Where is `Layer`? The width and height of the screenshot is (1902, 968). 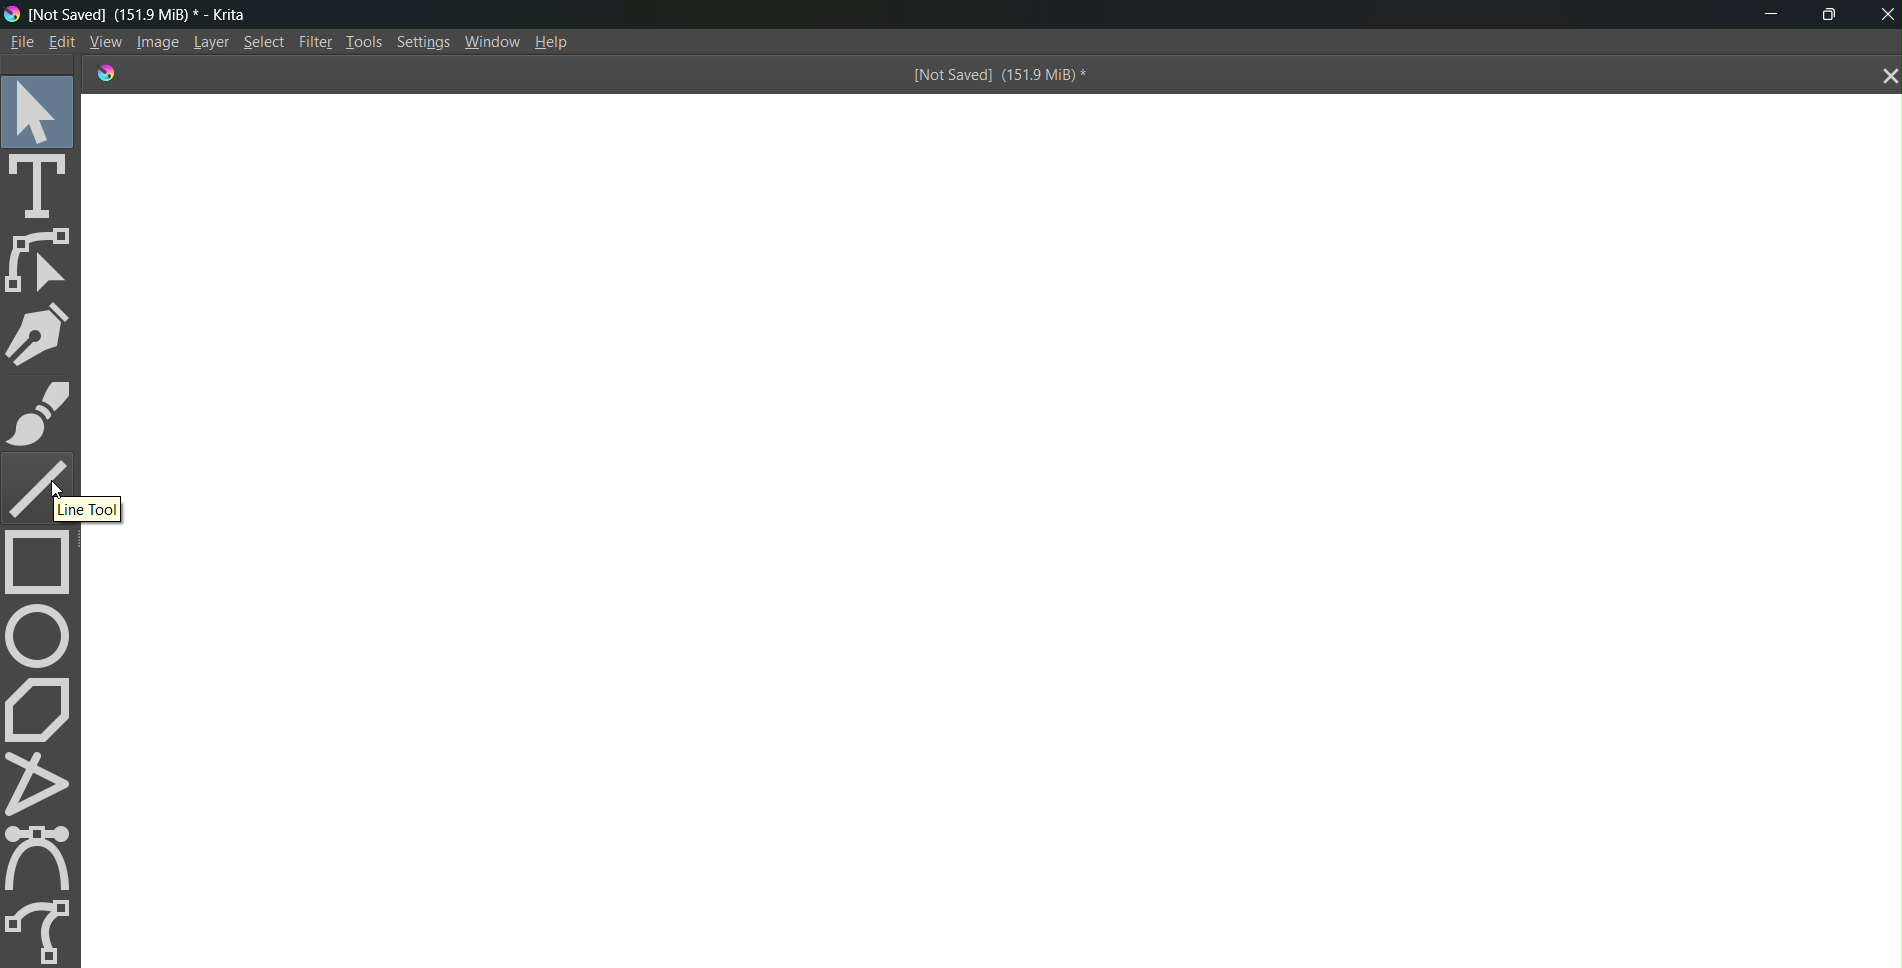
Layer is located at coordinates (207, 43).